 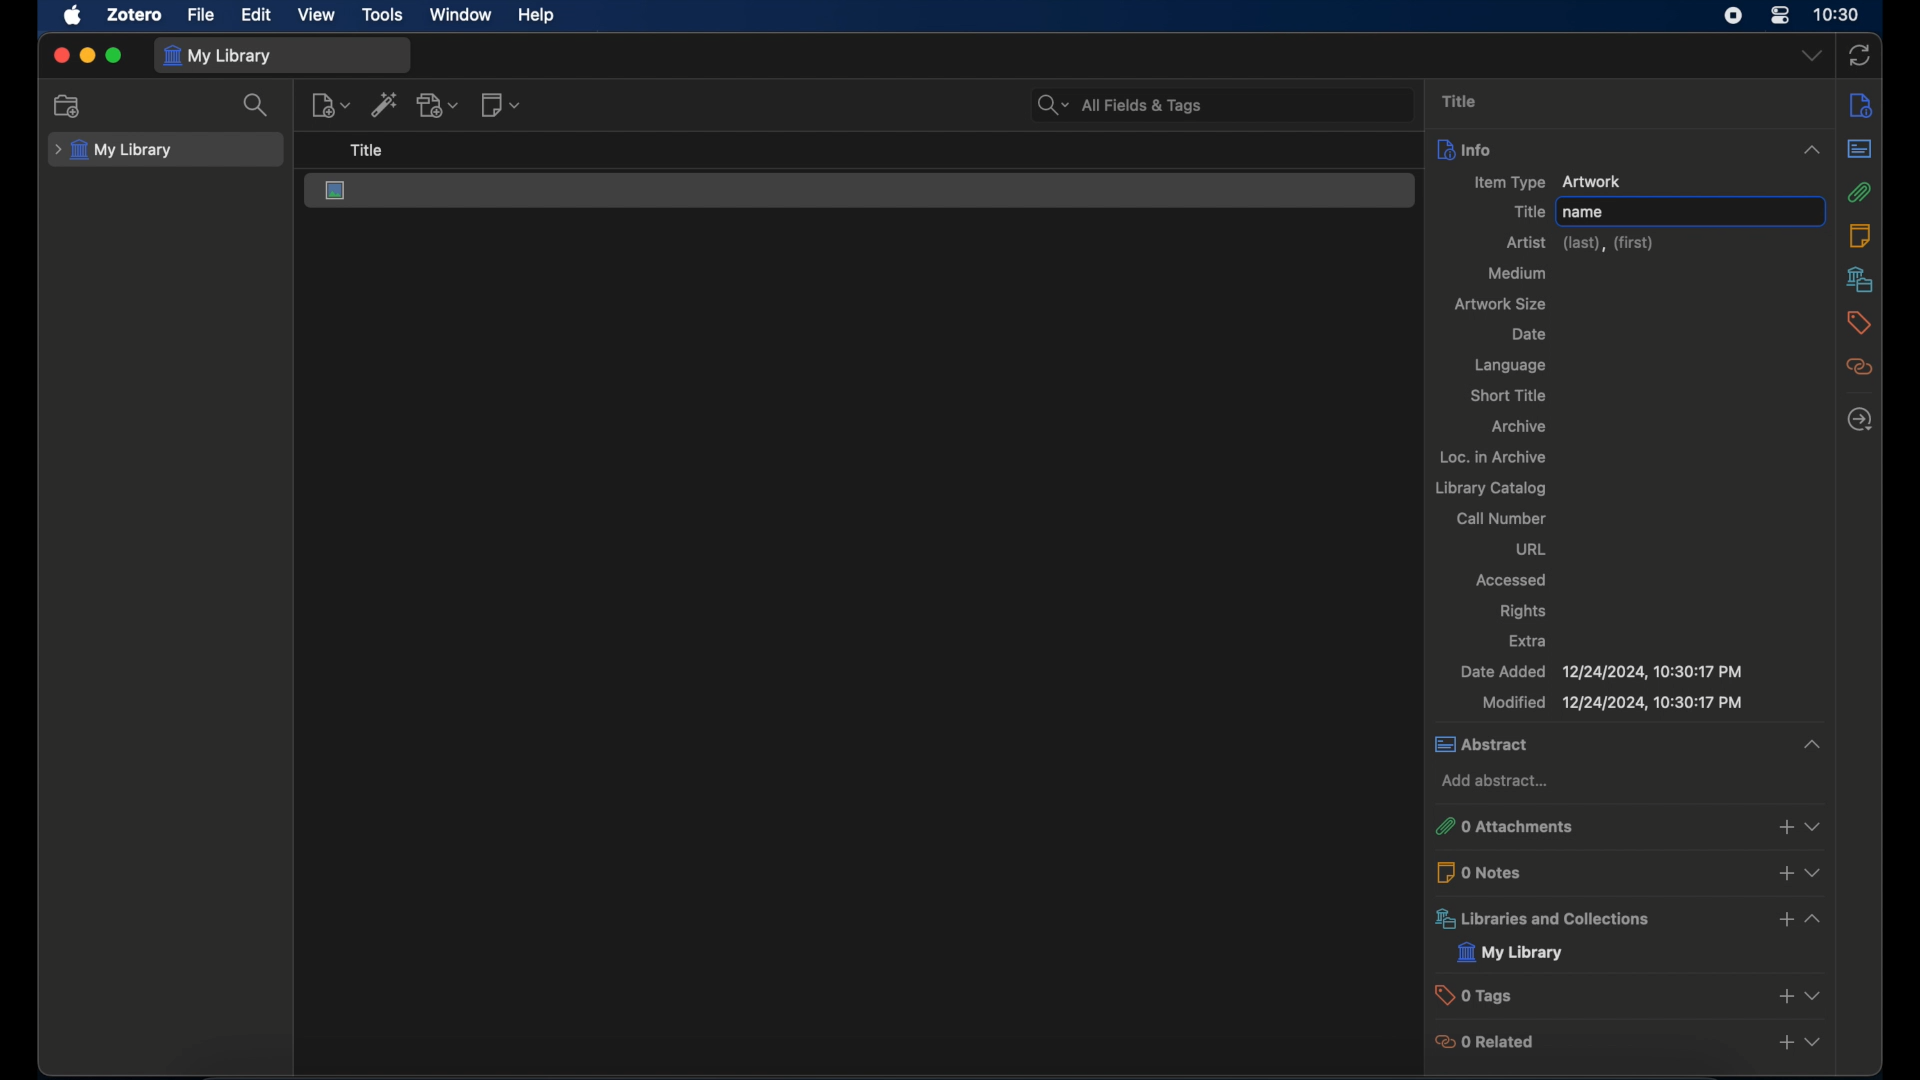 What do you see at coordinates (1582, 243) in the screenshot?
I see `artist` at bounding box center [1582, 243].